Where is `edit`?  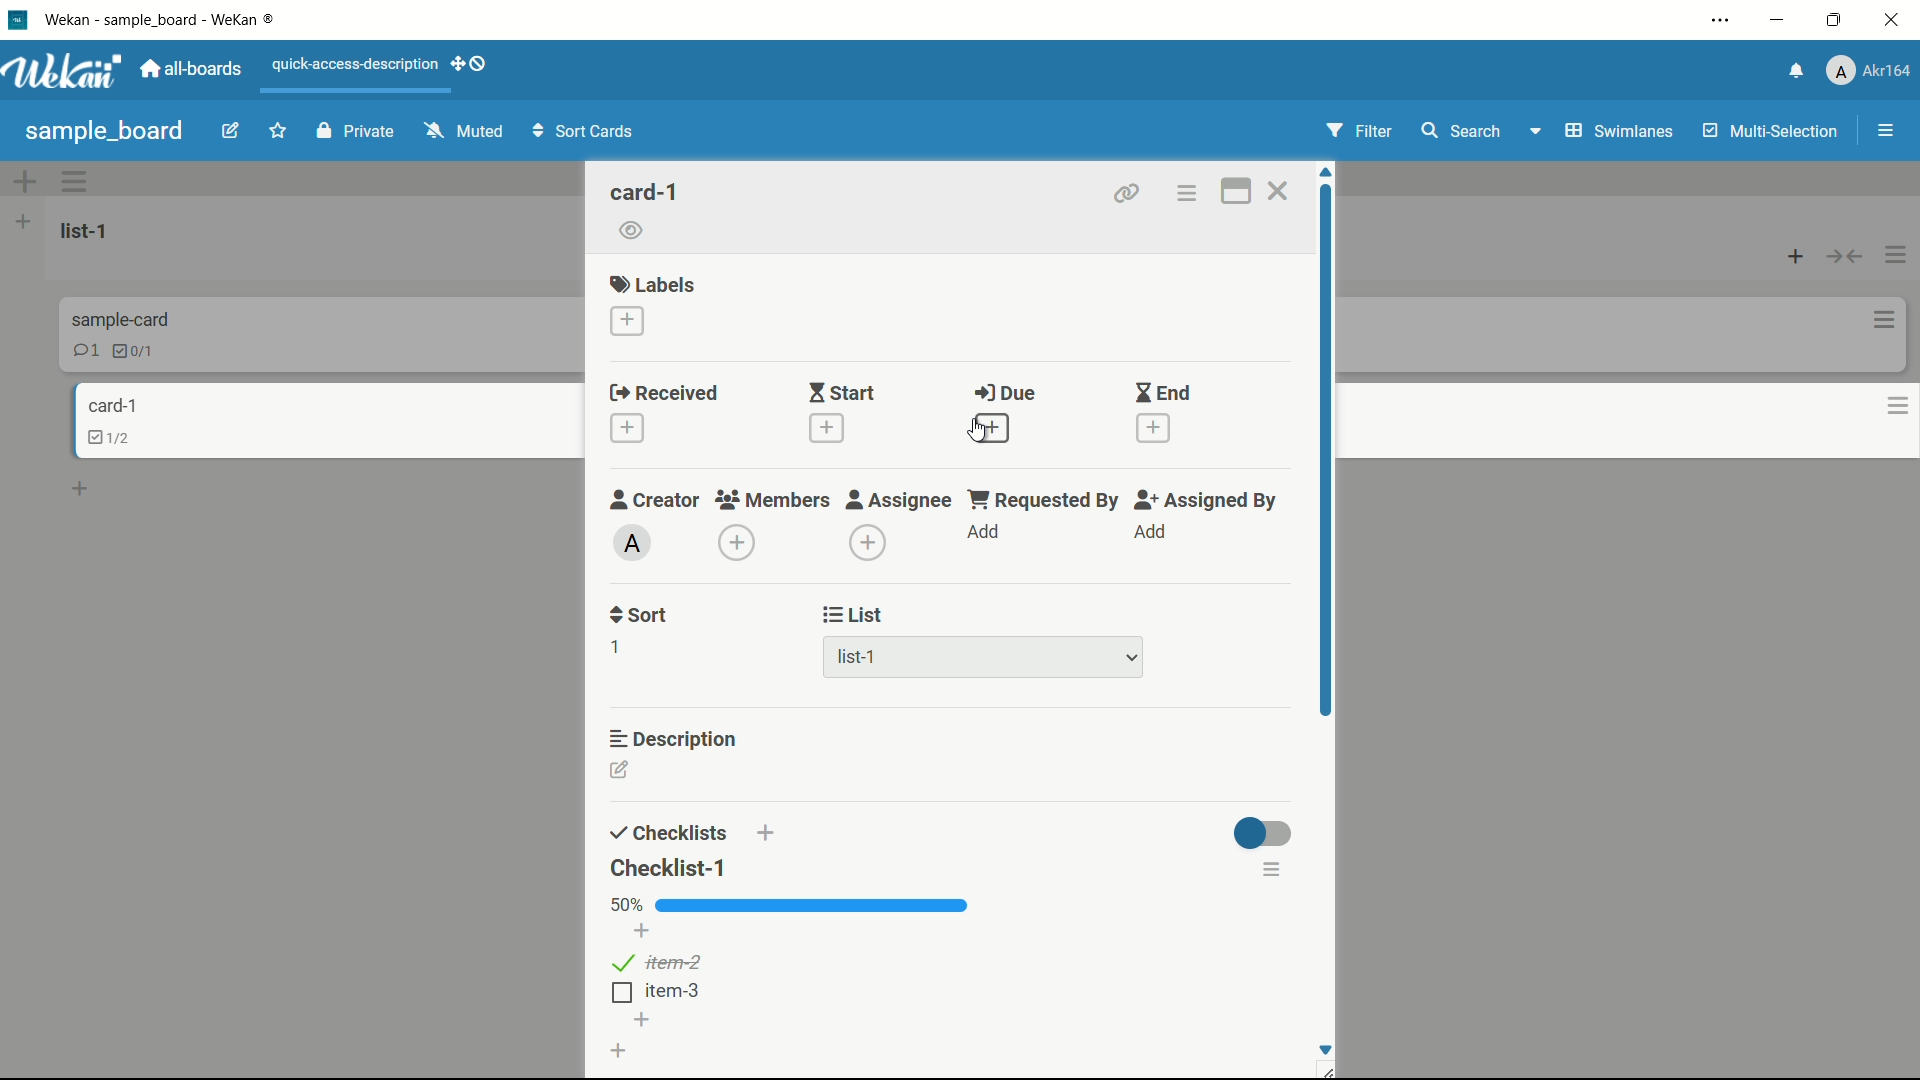
edit is located at coordinates (225, 131).